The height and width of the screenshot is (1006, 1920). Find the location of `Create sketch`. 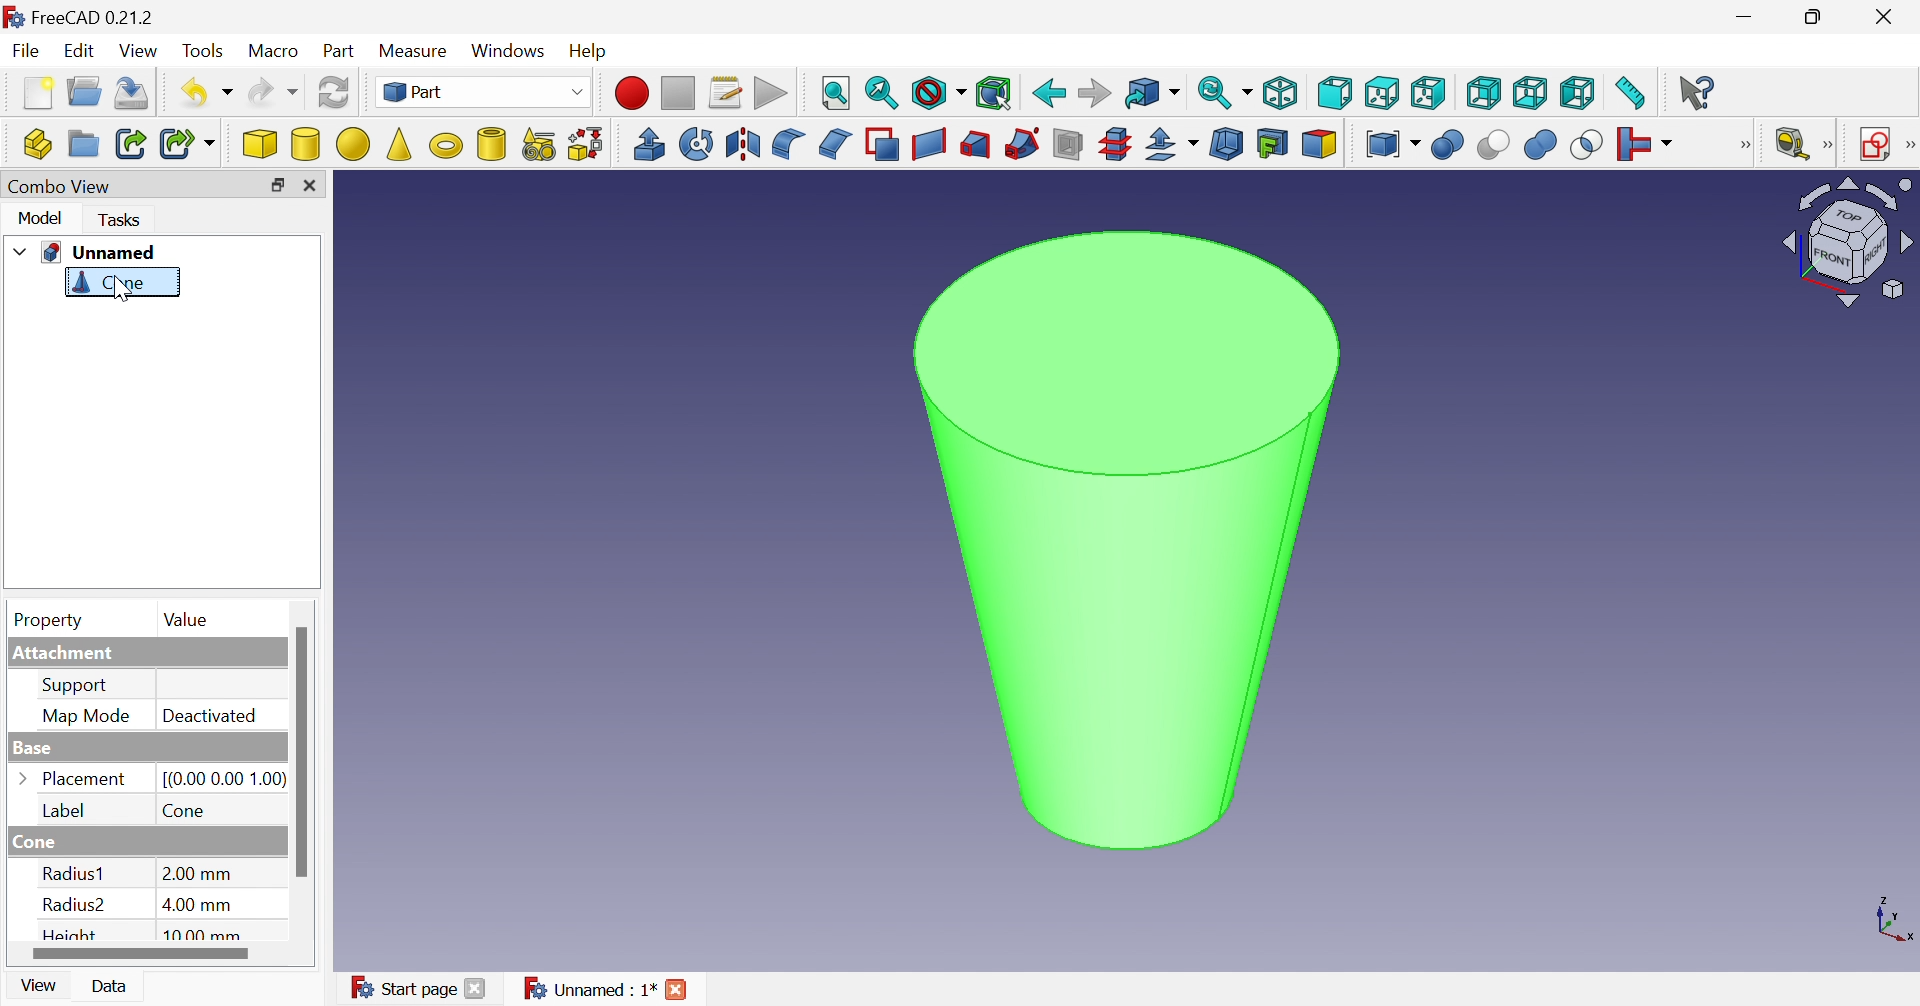

Create sketch is located at coordinates (1874, 146).